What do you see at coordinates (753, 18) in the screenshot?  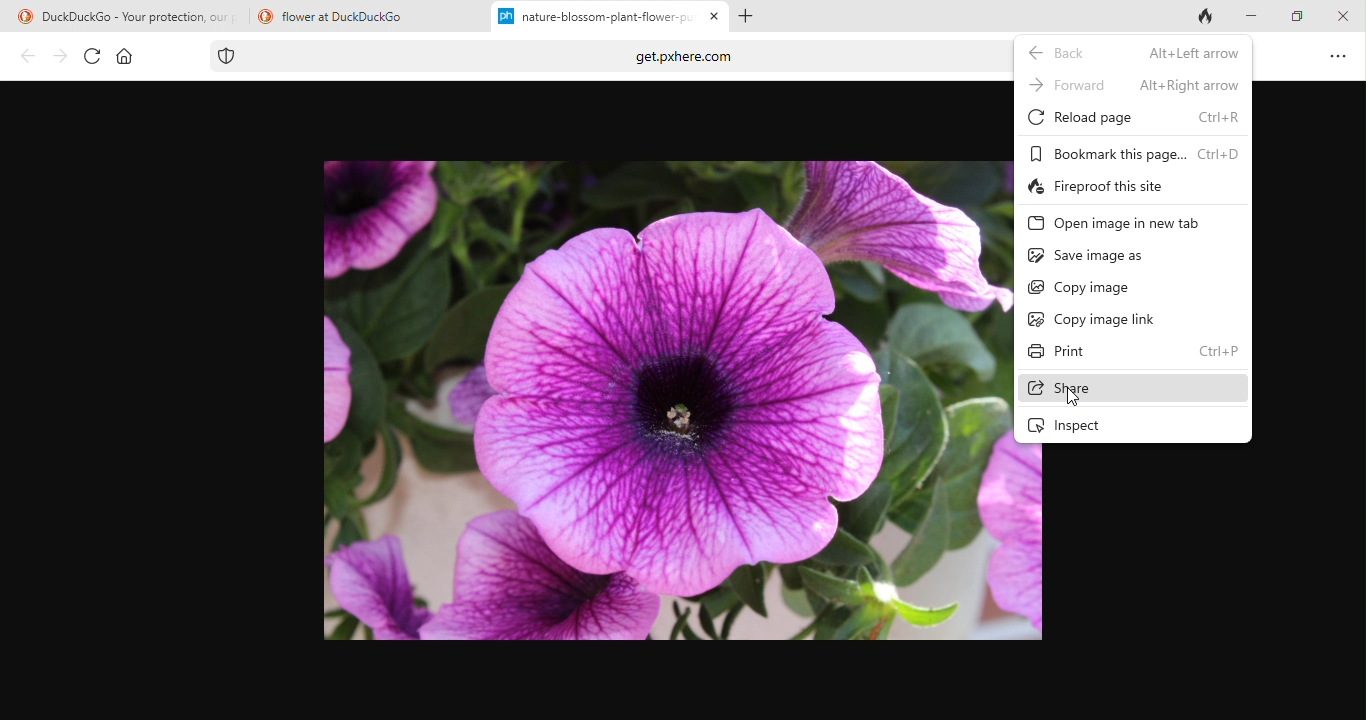 I see `add` at bounding box center [753, 18].